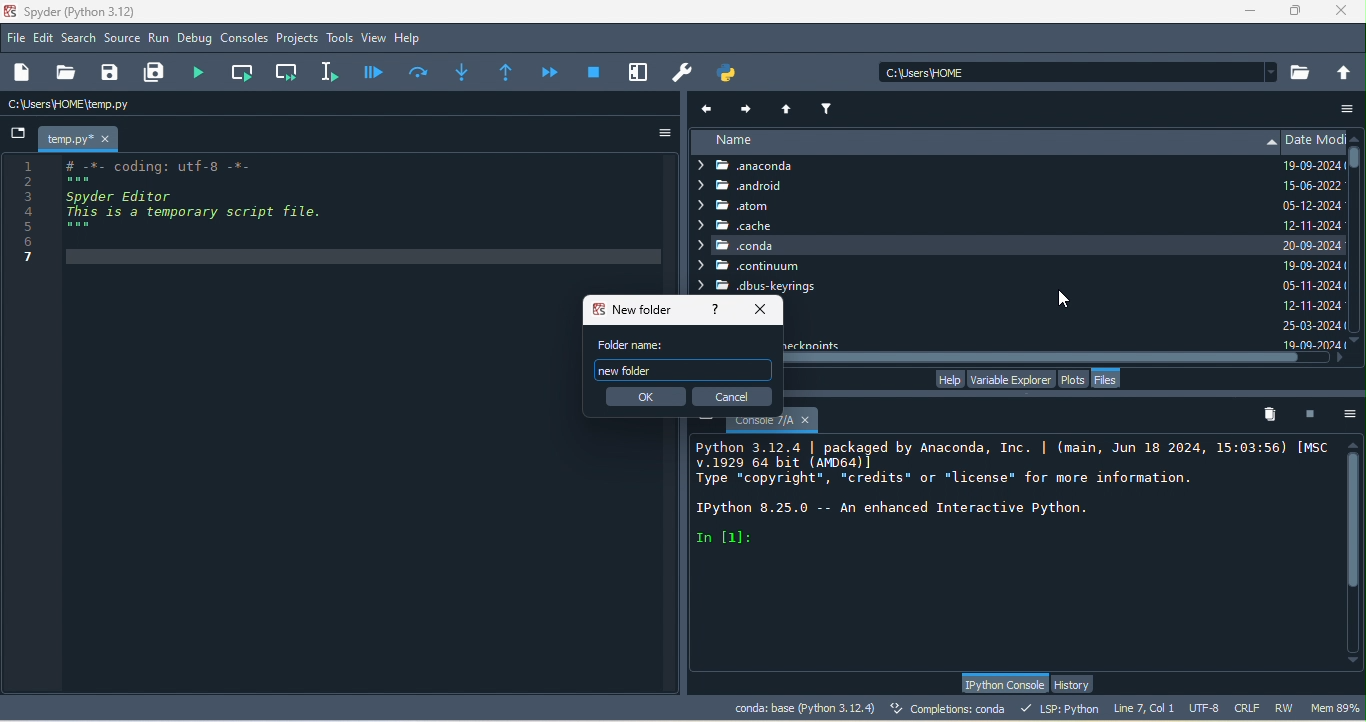 The image size is (1366, 722). What do you see at coordinates (1074, 378) in the screenshot?
I see `plots` at bounding box center [1074, 378].